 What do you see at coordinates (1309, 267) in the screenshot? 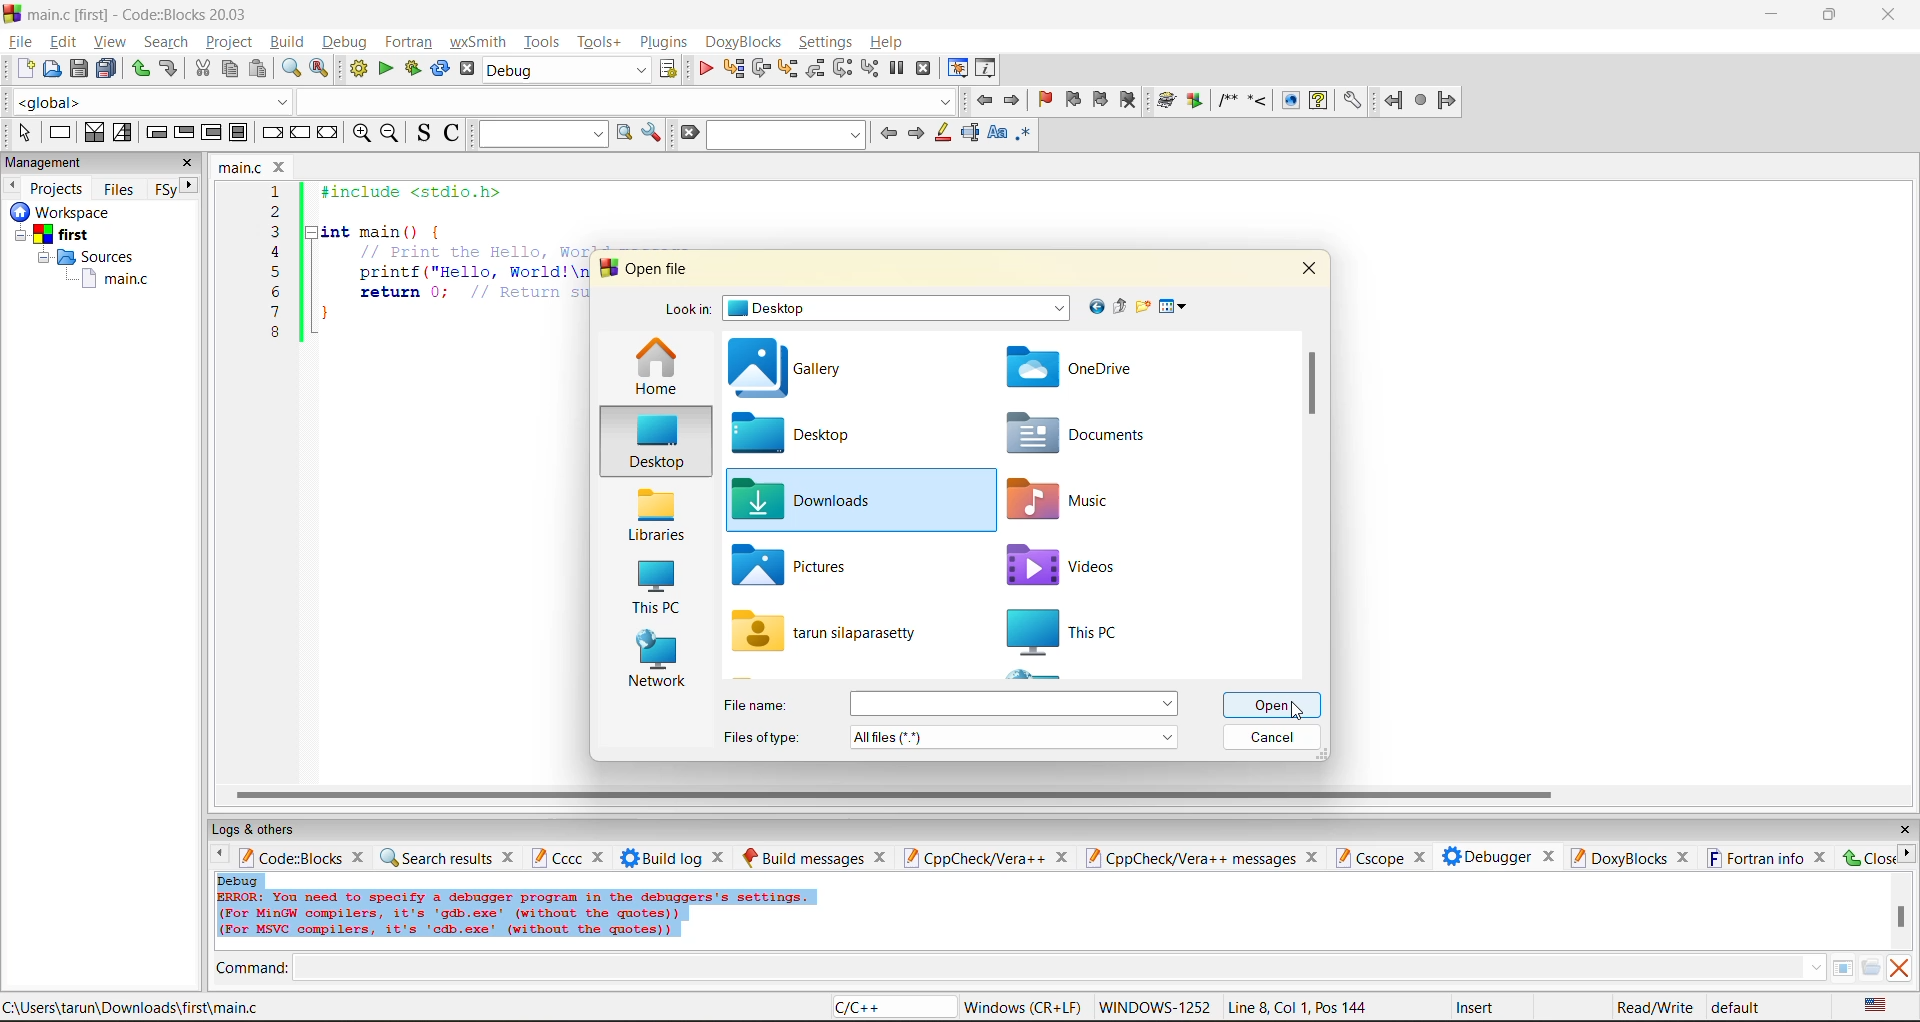
I see `close` at bounding box center [1309, 267].